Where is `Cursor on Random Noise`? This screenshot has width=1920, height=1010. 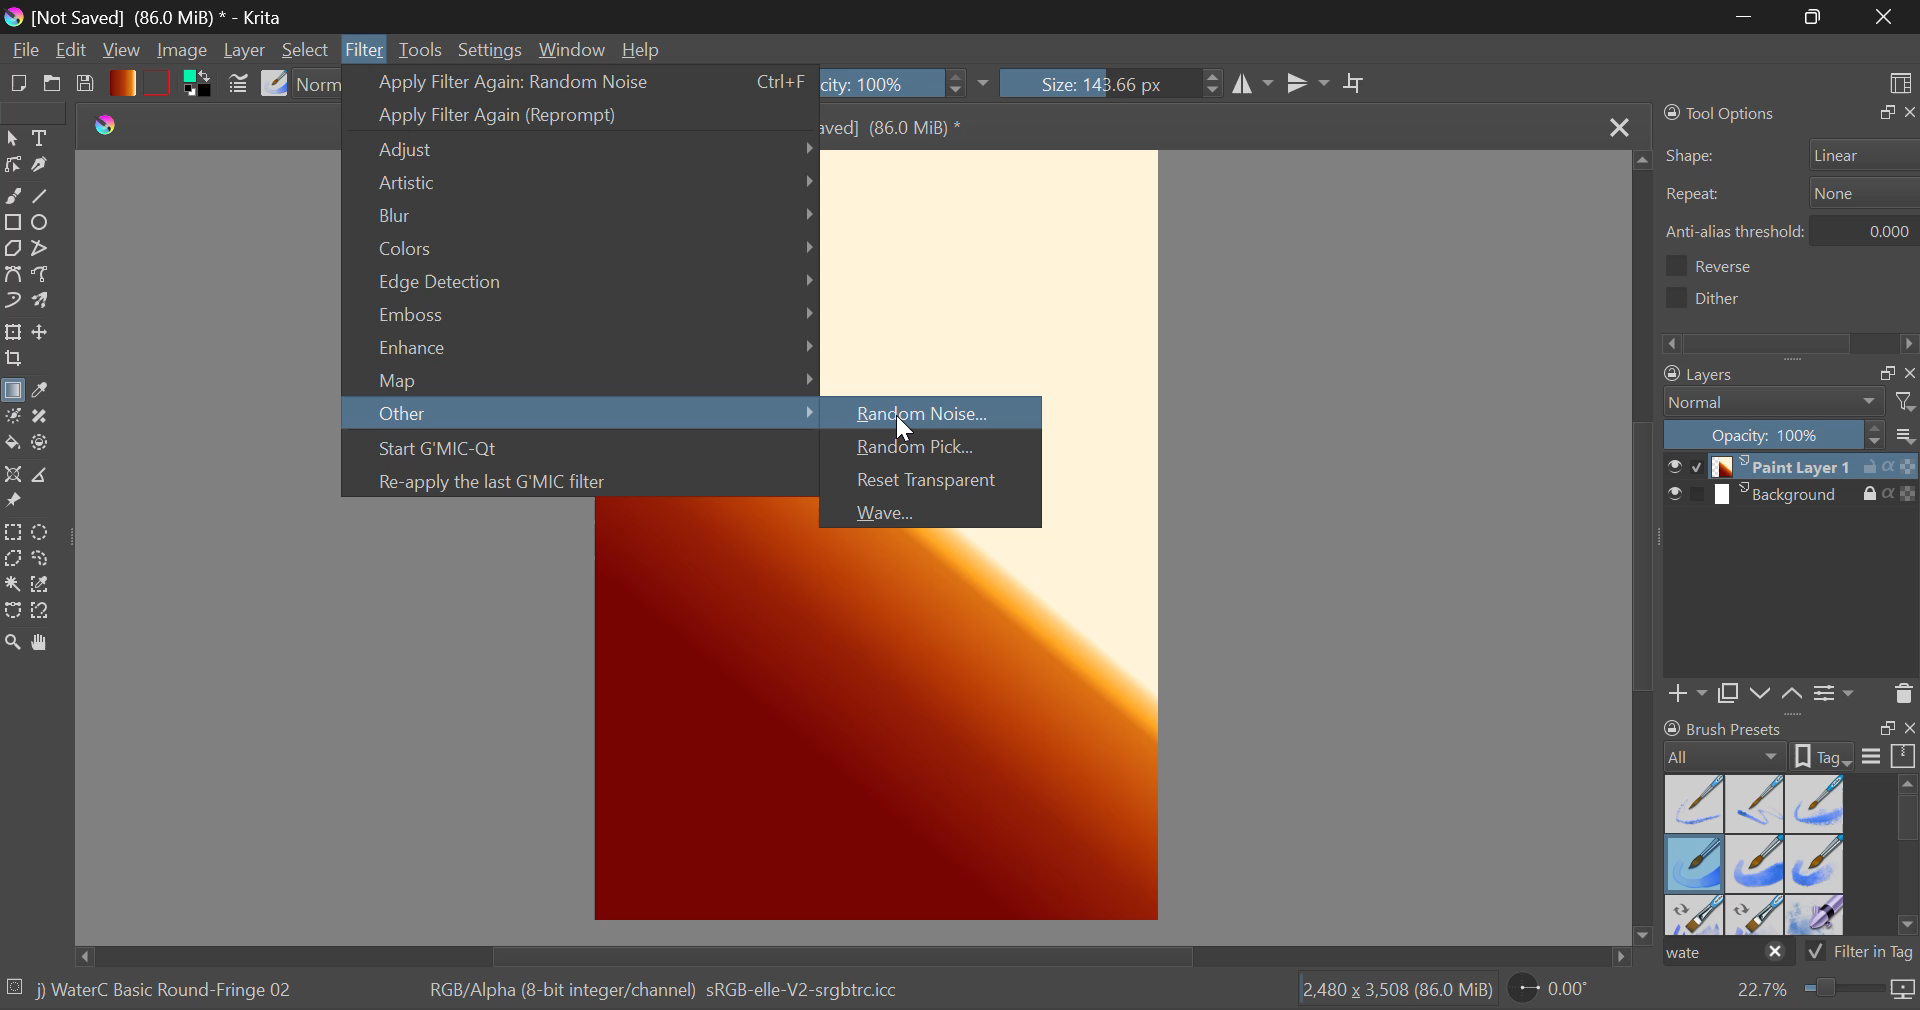
Cursor on Random Noise is located at coordinates (929, 412).